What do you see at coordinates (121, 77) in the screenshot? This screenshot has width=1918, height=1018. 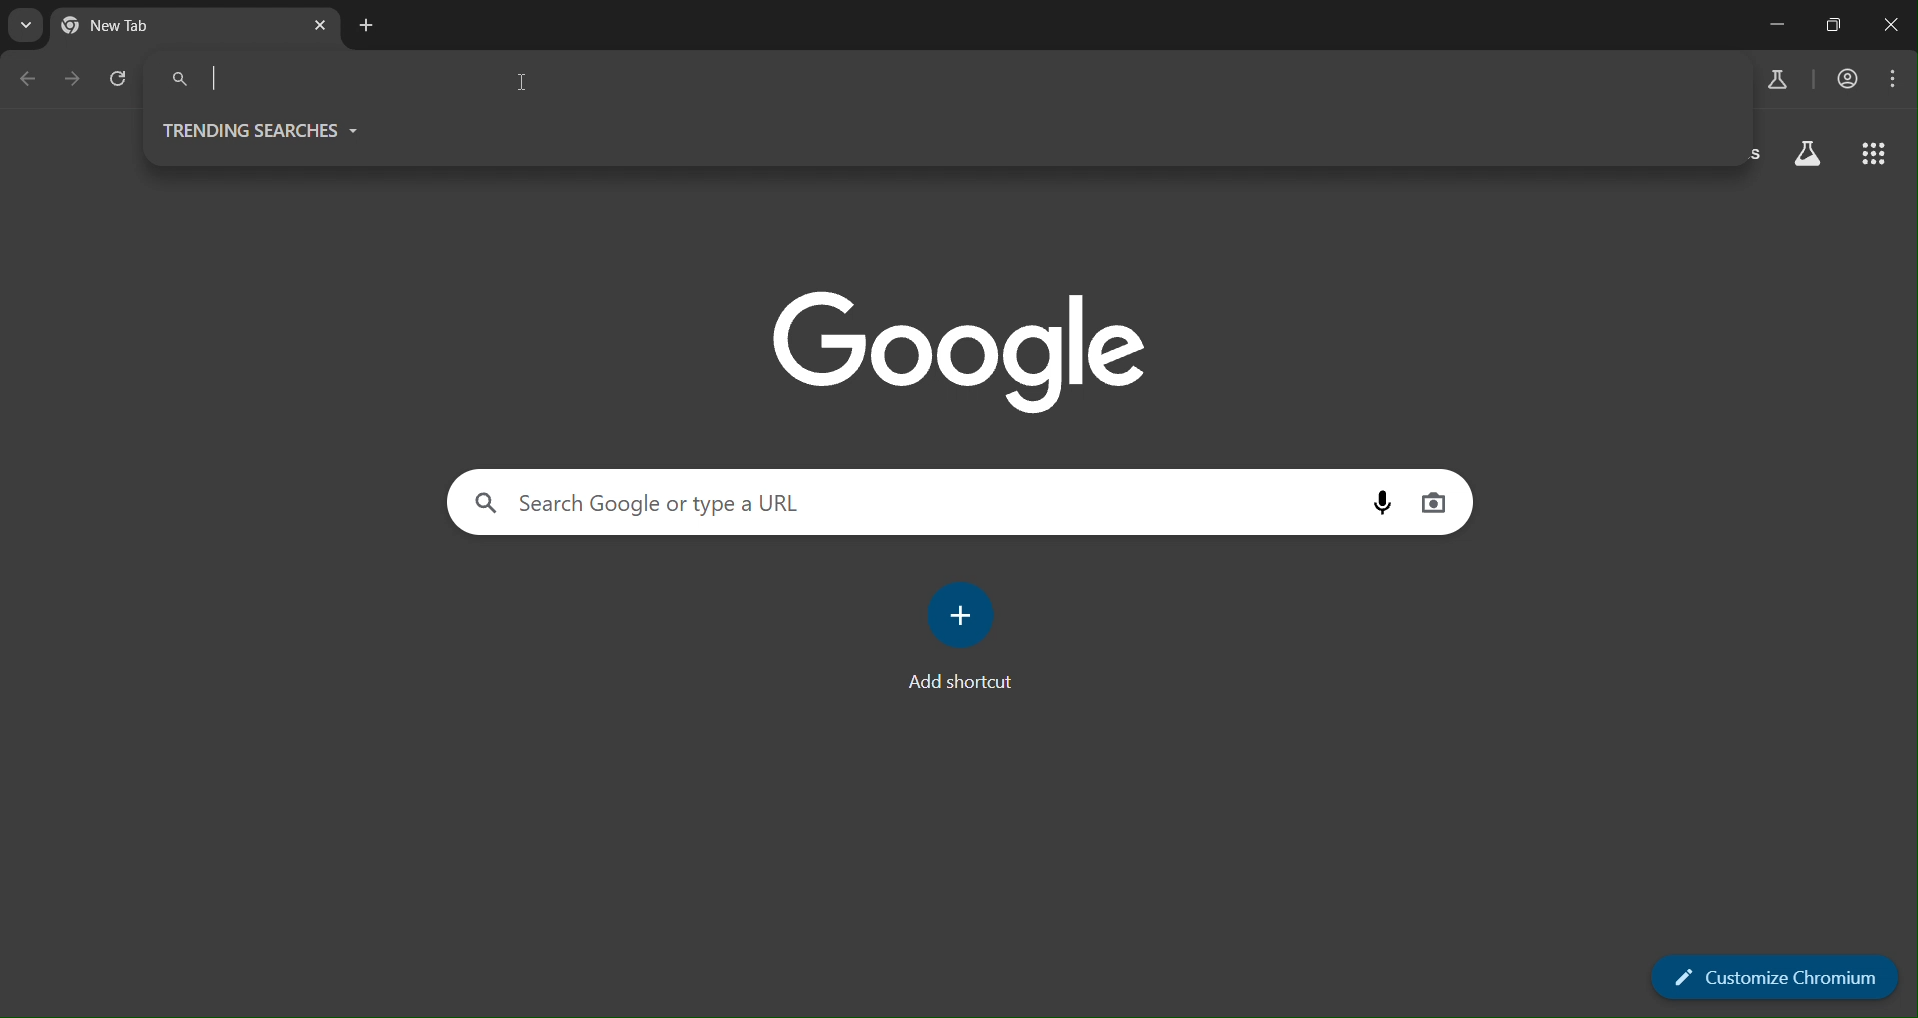 I see `reload page` at bounding box center [121, 77].